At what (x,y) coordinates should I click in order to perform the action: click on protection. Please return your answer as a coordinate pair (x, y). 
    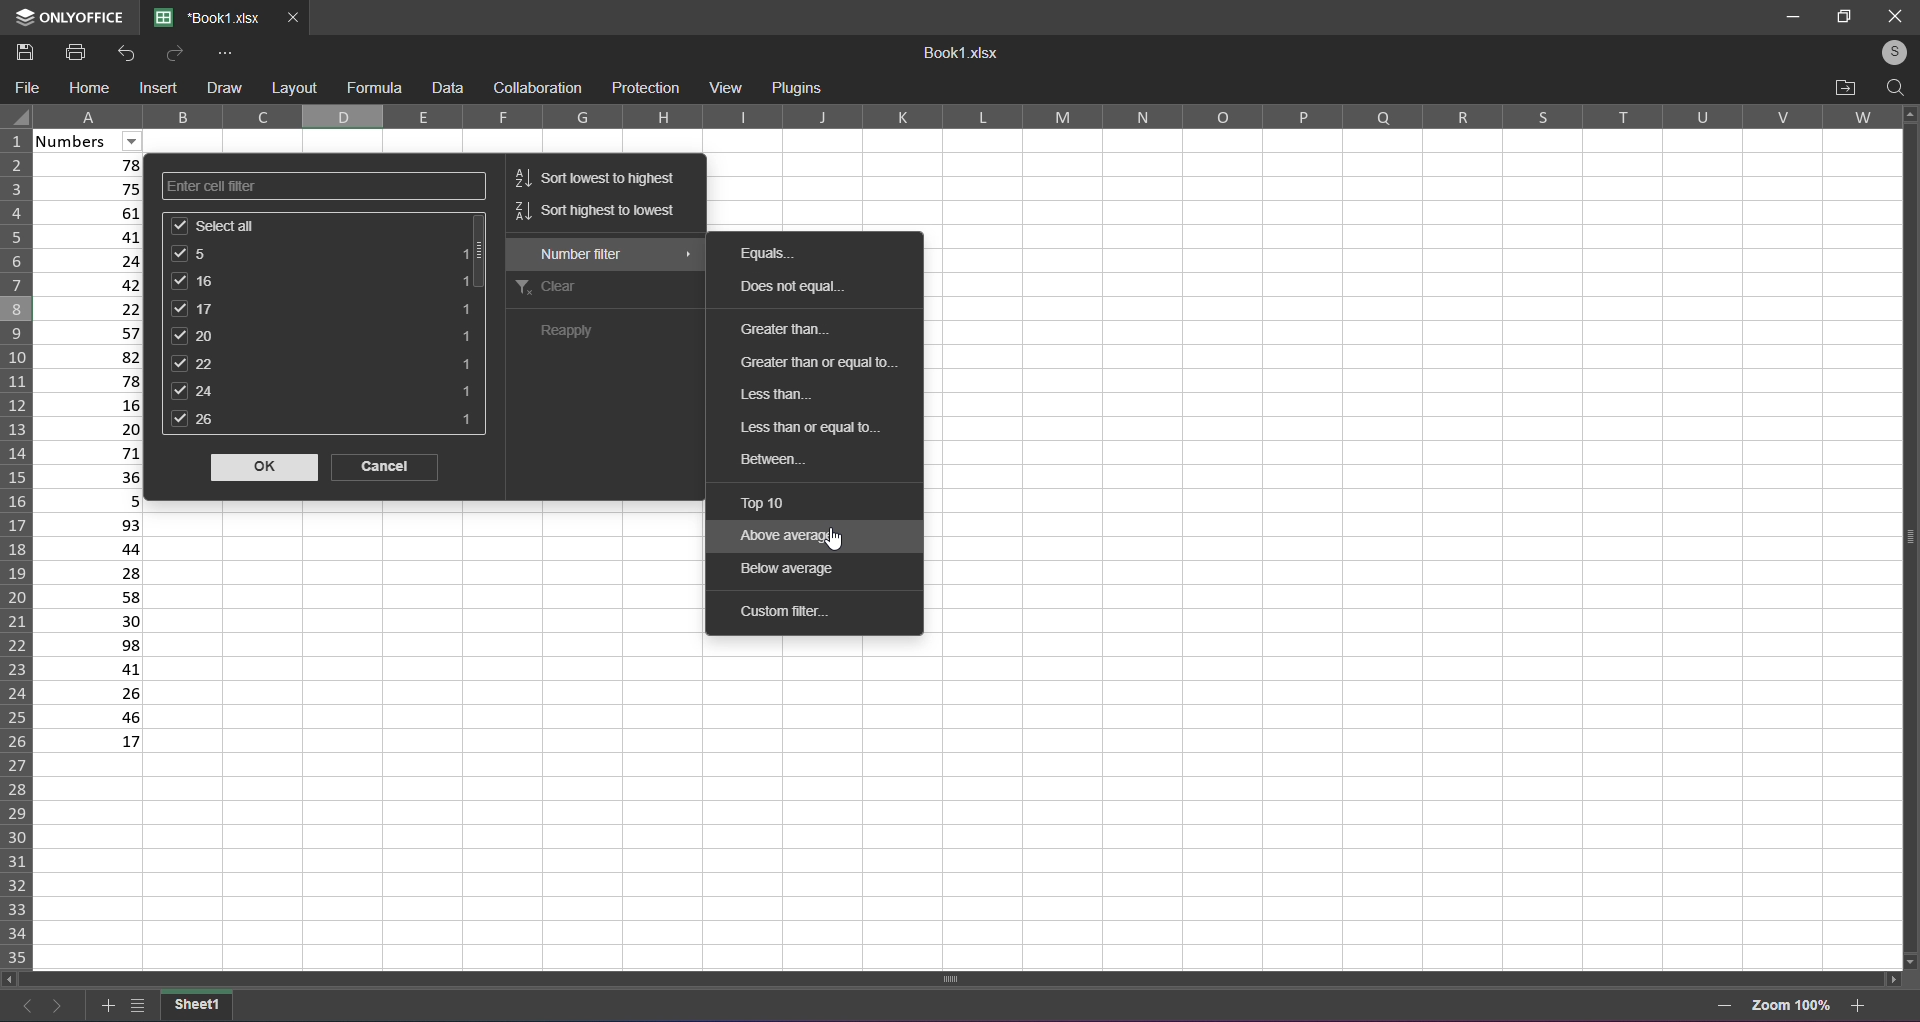
    Looking at the image, I should click on (646, 87).